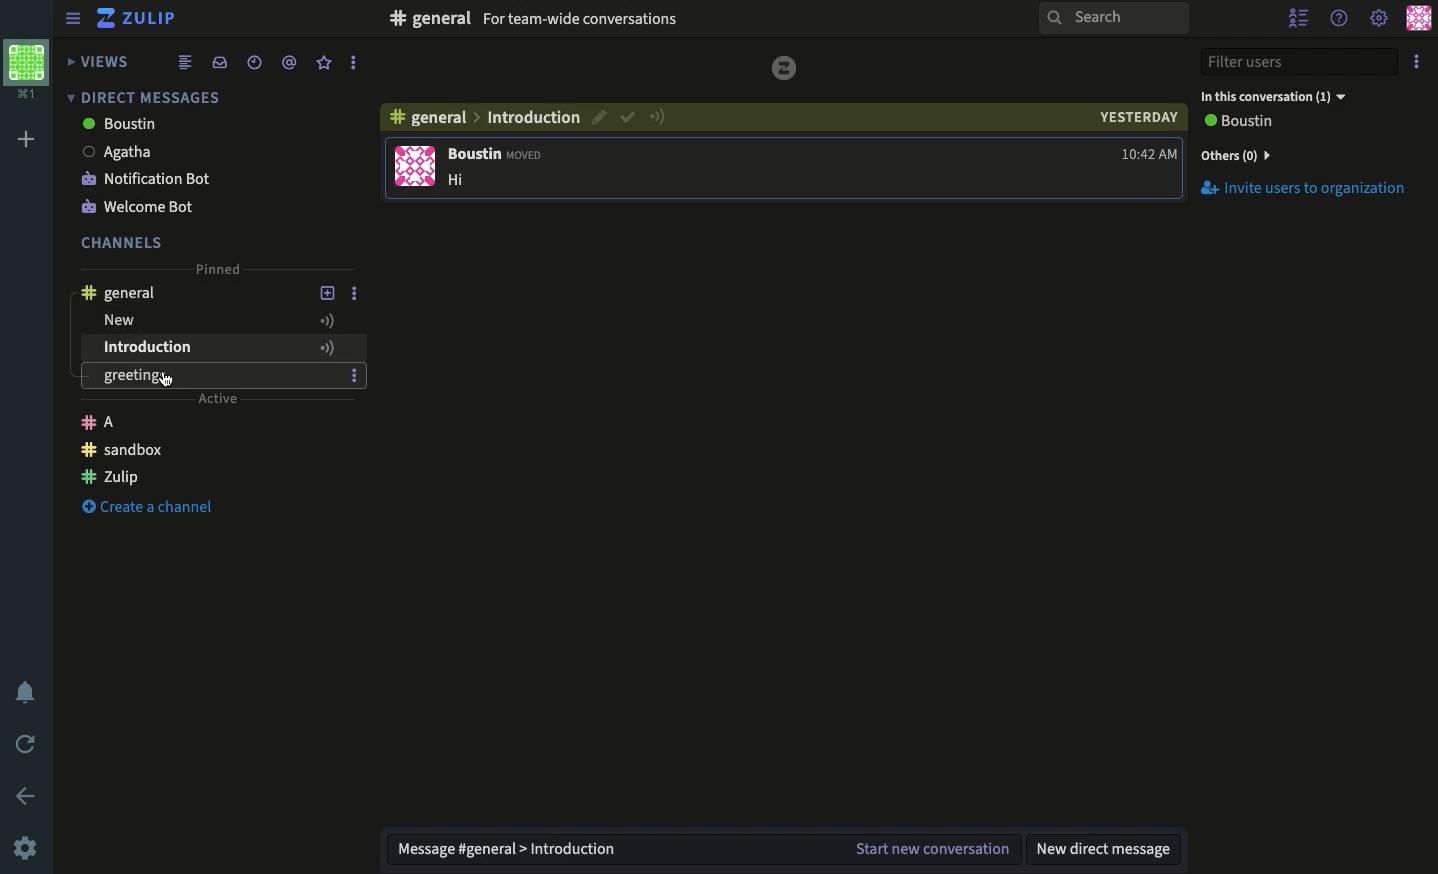 Image resolution: width=1438 pixels, height=874 pixels. Describe the element at coordinates (211, 477) in the screenshot. I see `Channel Zulip ` at that location.